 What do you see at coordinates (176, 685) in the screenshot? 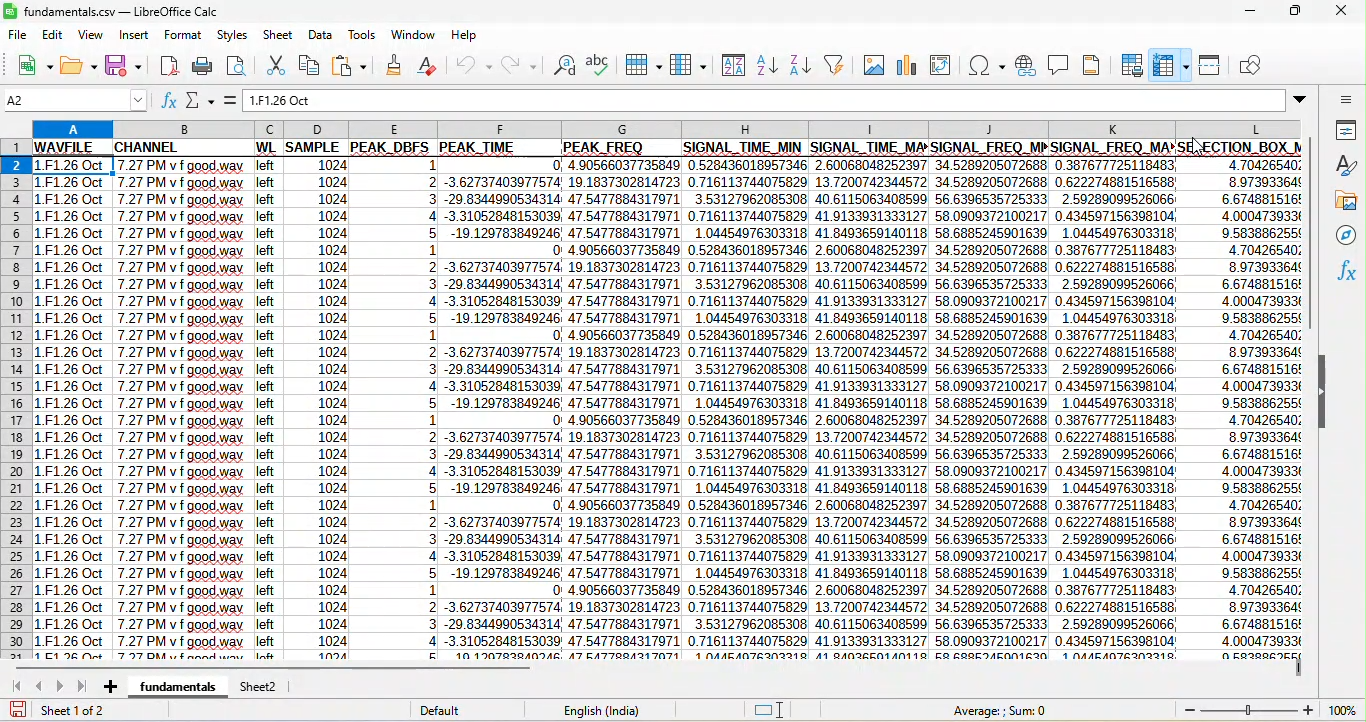
I see `fundamentals` at bounding box center [176, 685].